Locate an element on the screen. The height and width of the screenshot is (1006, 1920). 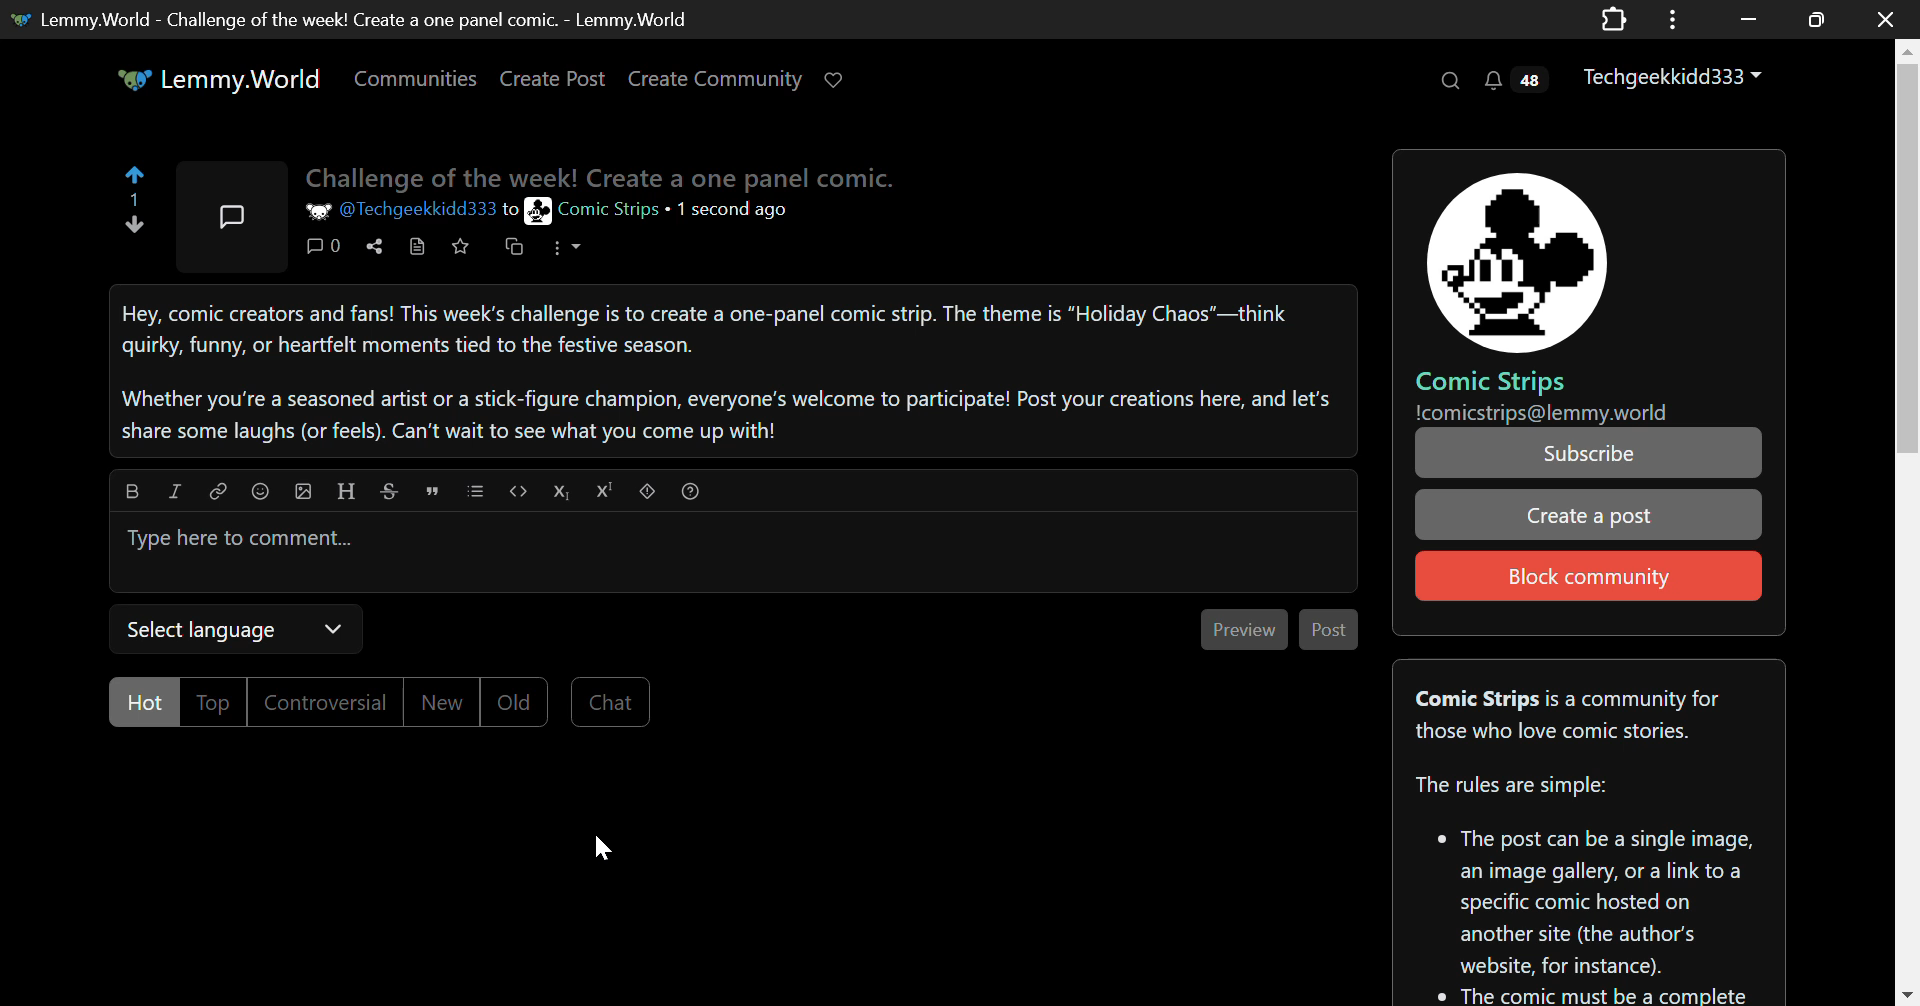
list is located at coordinates (478, 491).